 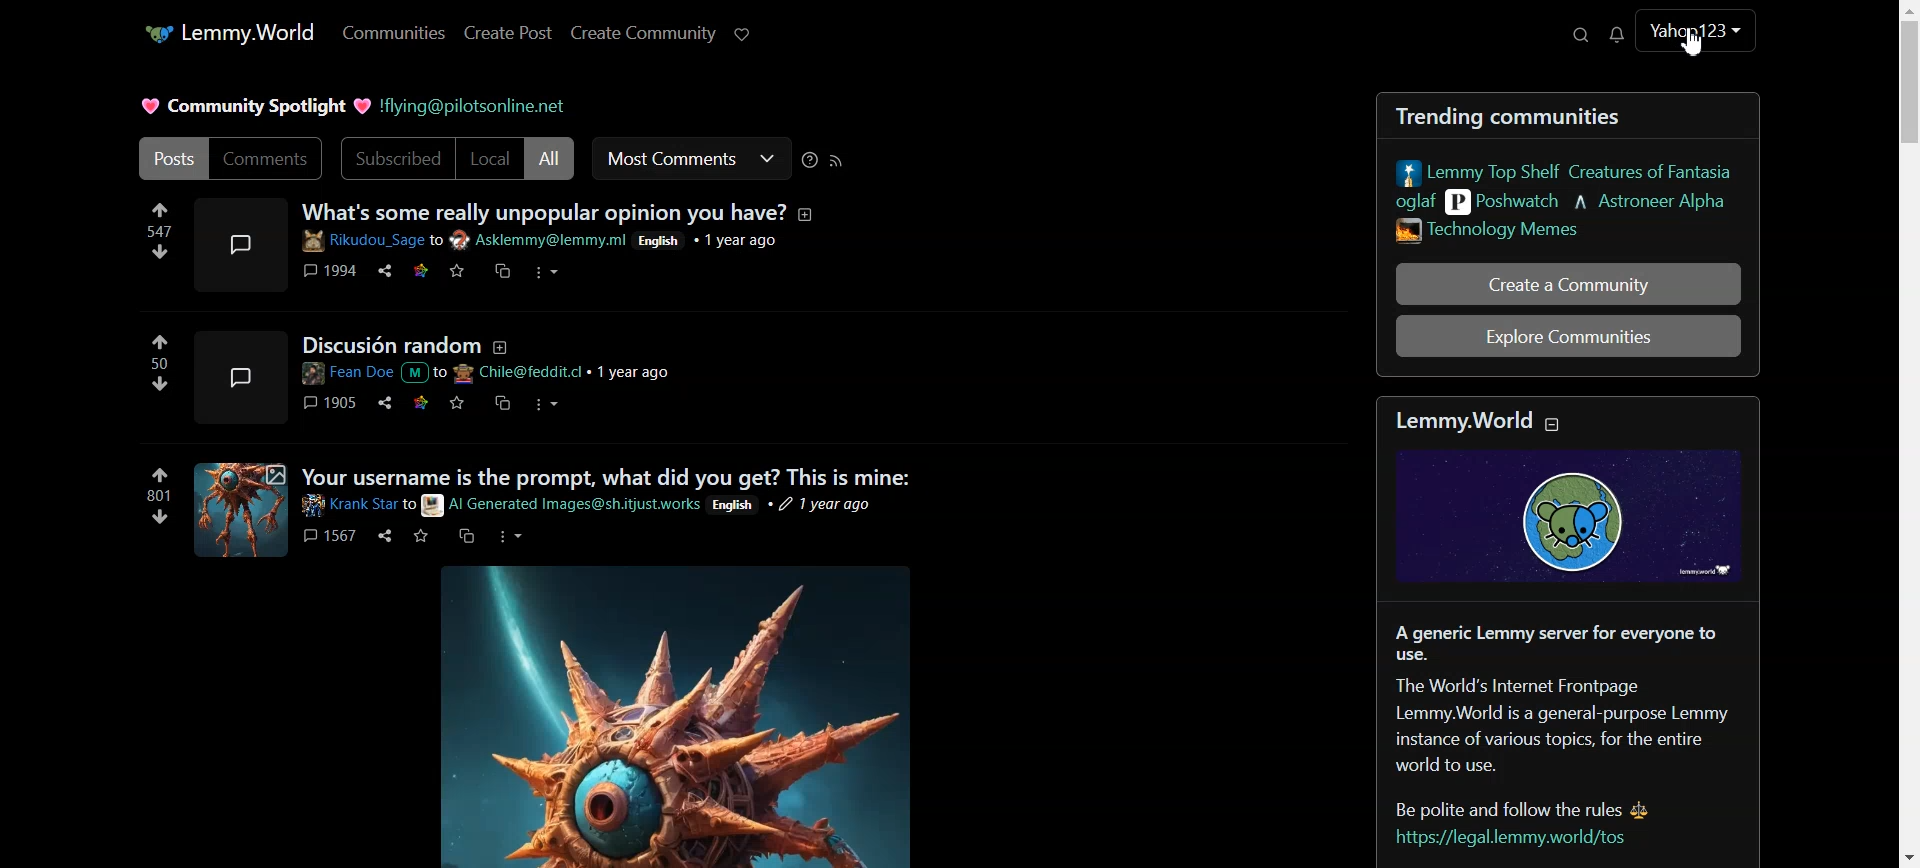 What do you see at coordinates (474, 105) in the screenshot?
I see `Hyperlink` at bounding box center [474, 105].